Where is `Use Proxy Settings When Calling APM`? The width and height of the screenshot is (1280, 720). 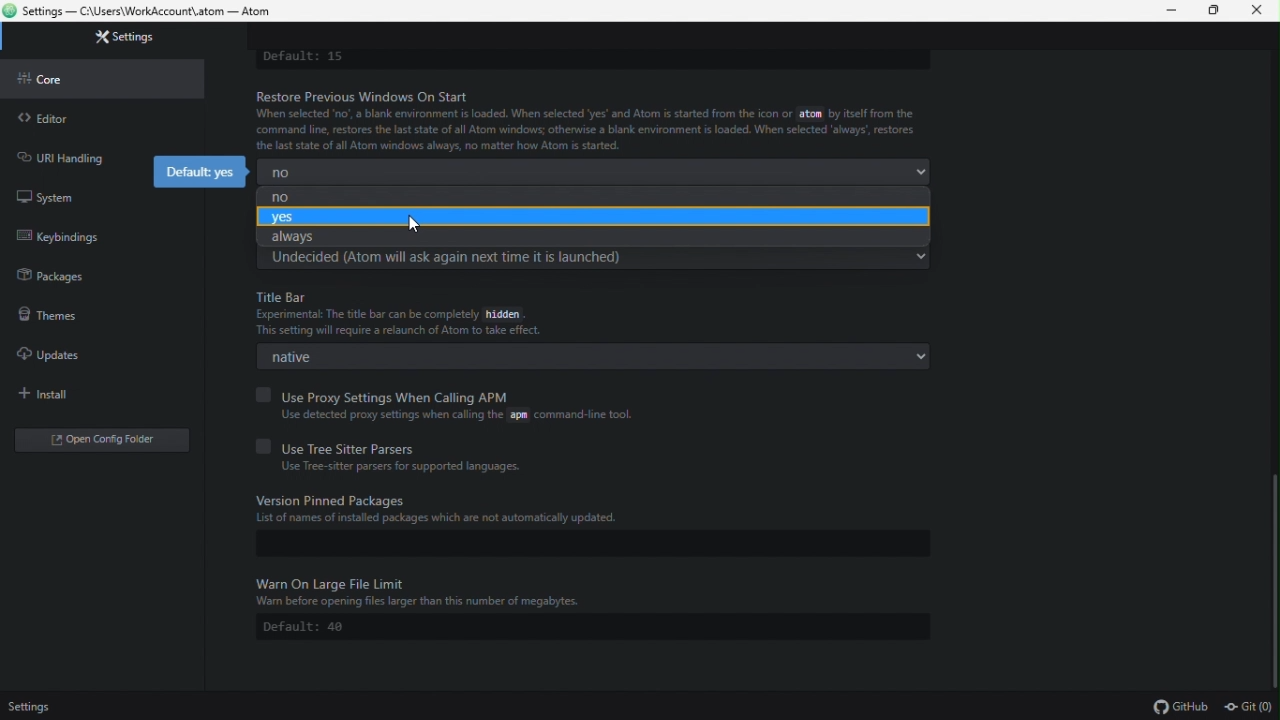 Use Proxy Settings When Calling APM is located at coordinates (398, 392).